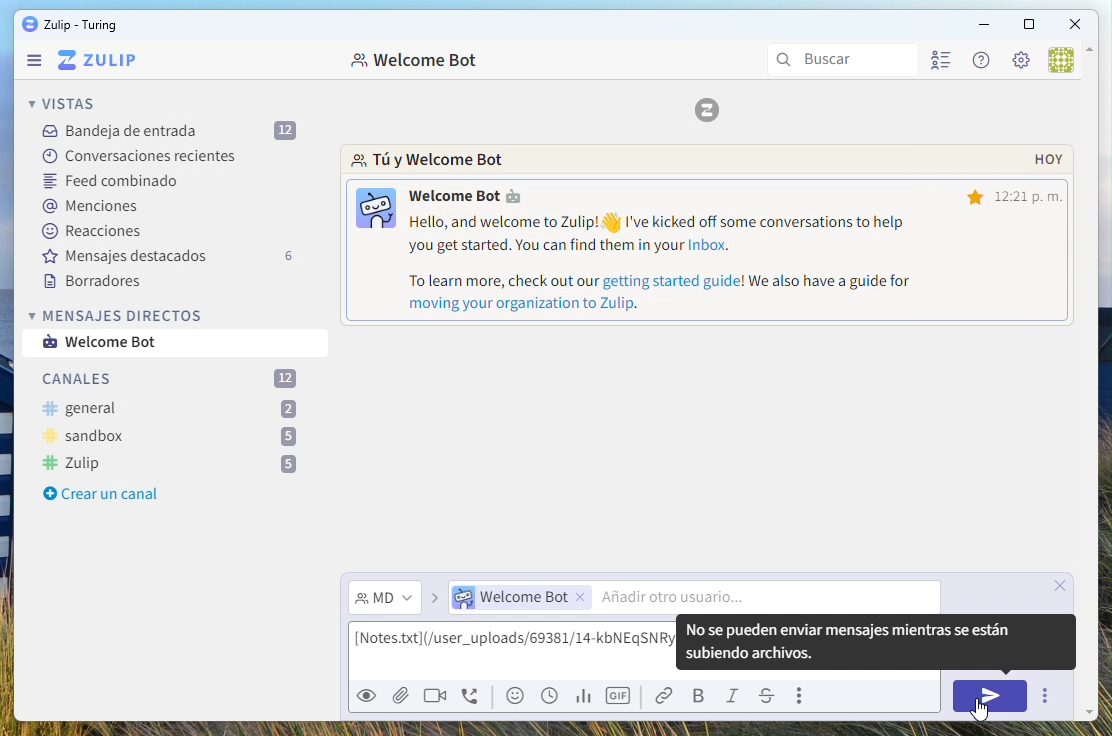 The image size is (1112, 736). I want to click on direct messages, so click(385, 599).